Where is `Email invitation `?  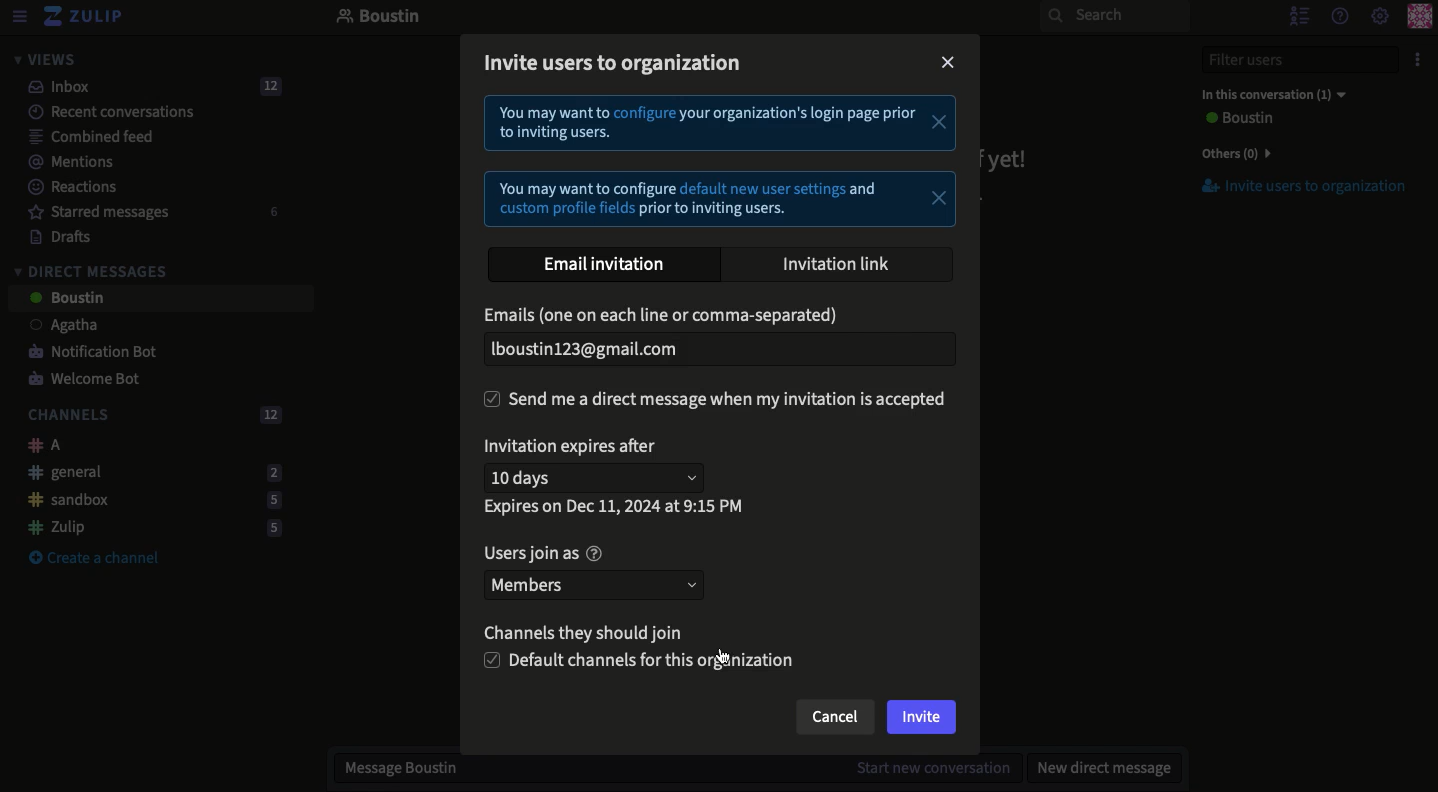
Email invitation  is located at coordinates (612, 262).